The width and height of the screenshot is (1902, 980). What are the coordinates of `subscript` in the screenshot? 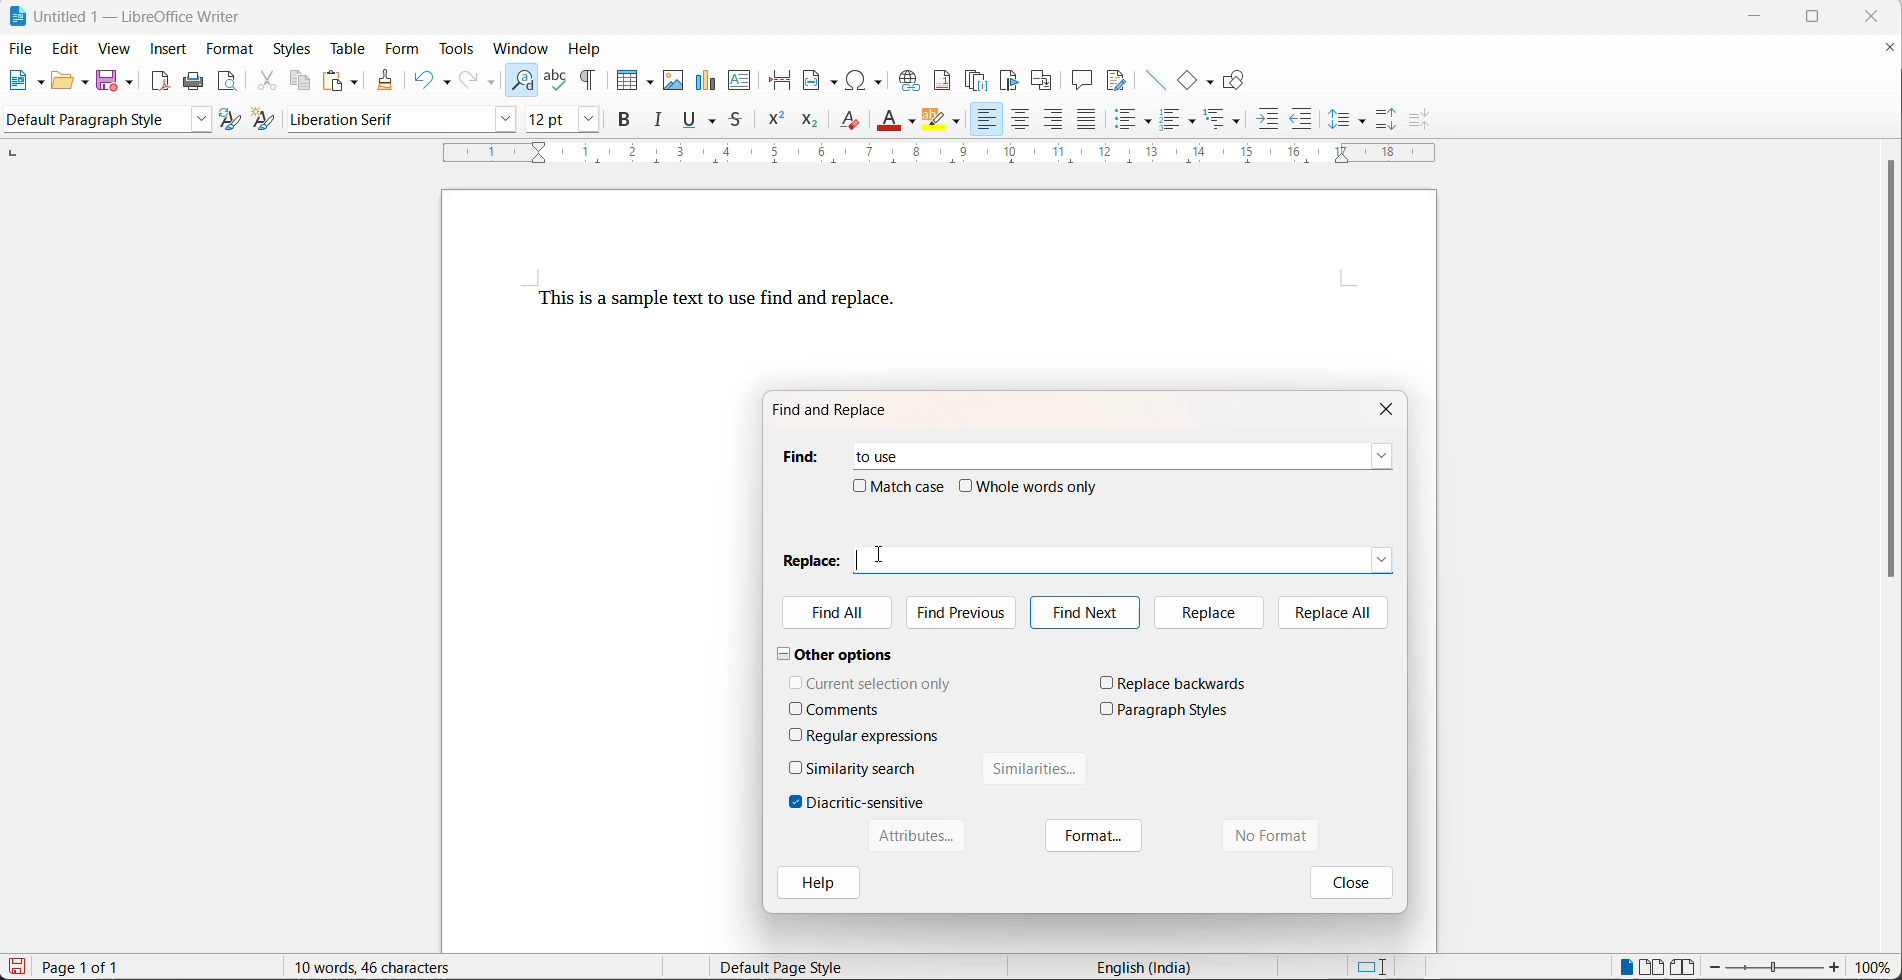 It's located at (808, 122).